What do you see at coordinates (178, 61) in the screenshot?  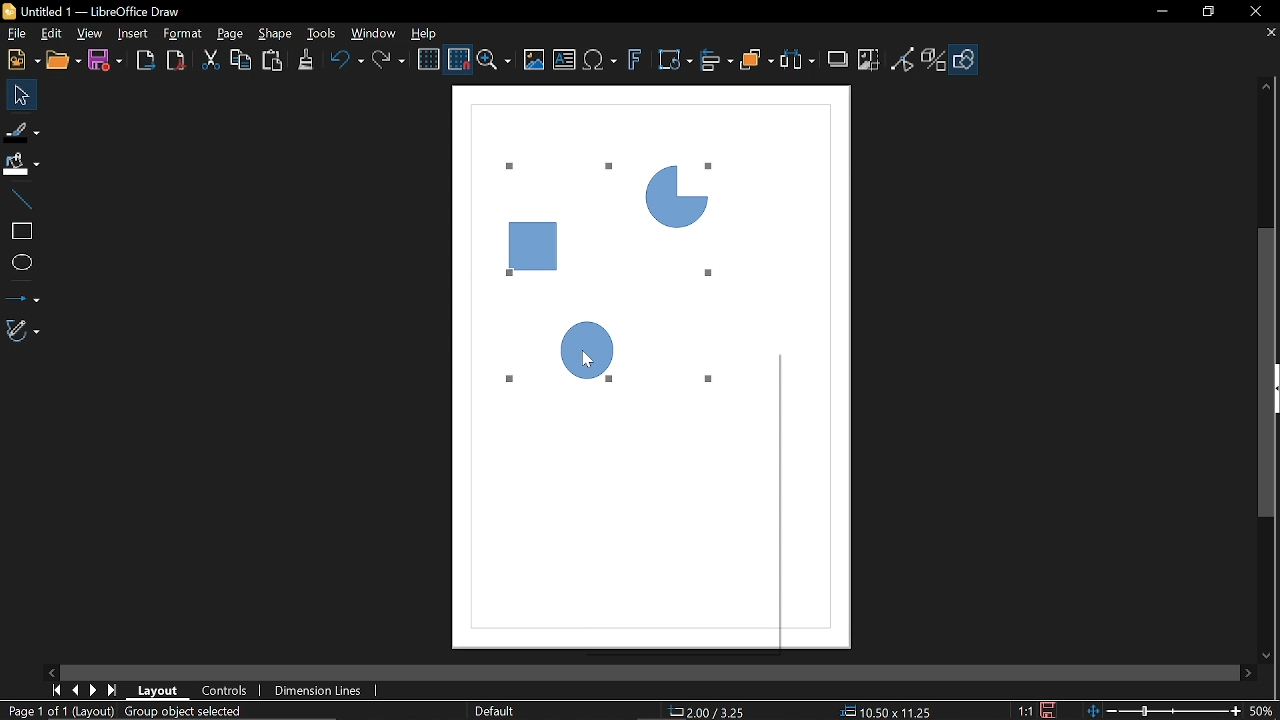 I see `Export as pdf` at bounding box center [178, 61].